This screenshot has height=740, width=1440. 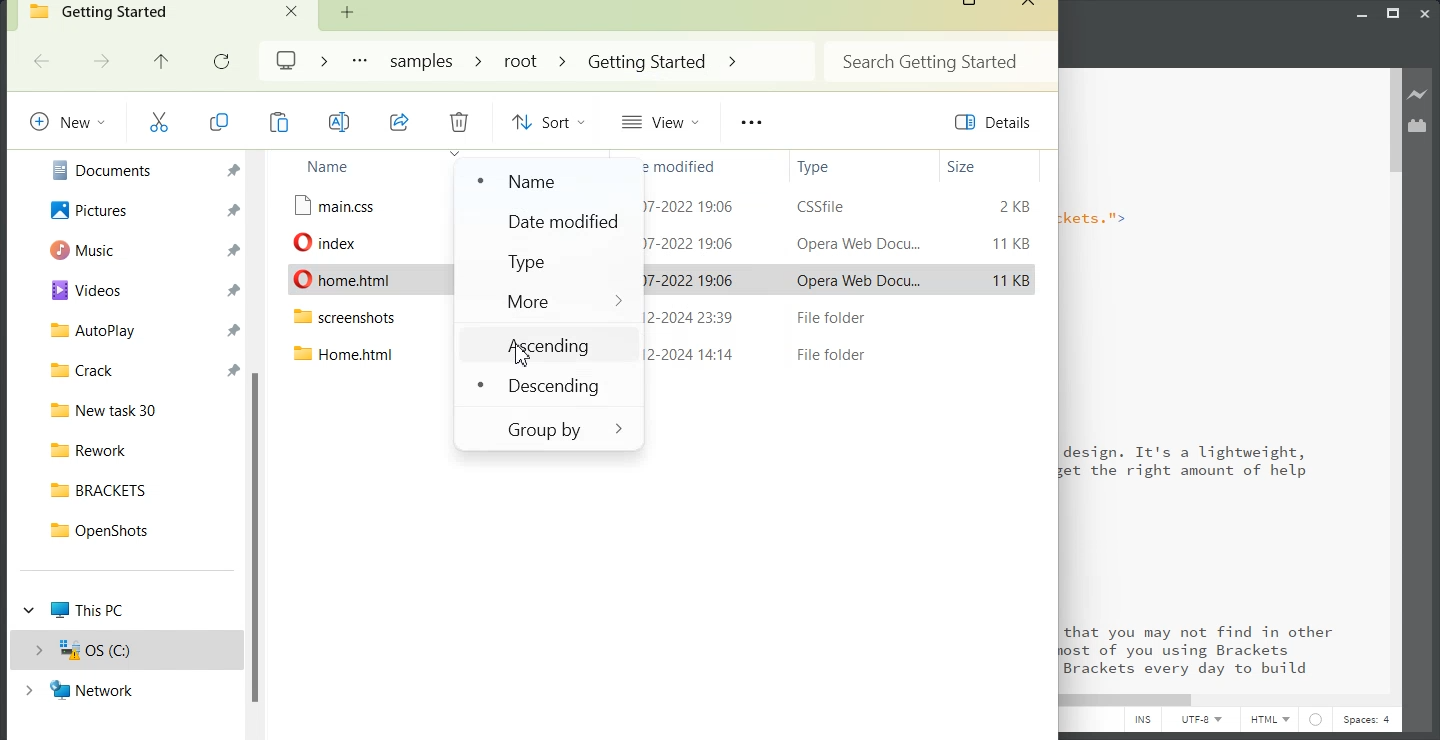 I want to click on File, so click(x=345, y=355).